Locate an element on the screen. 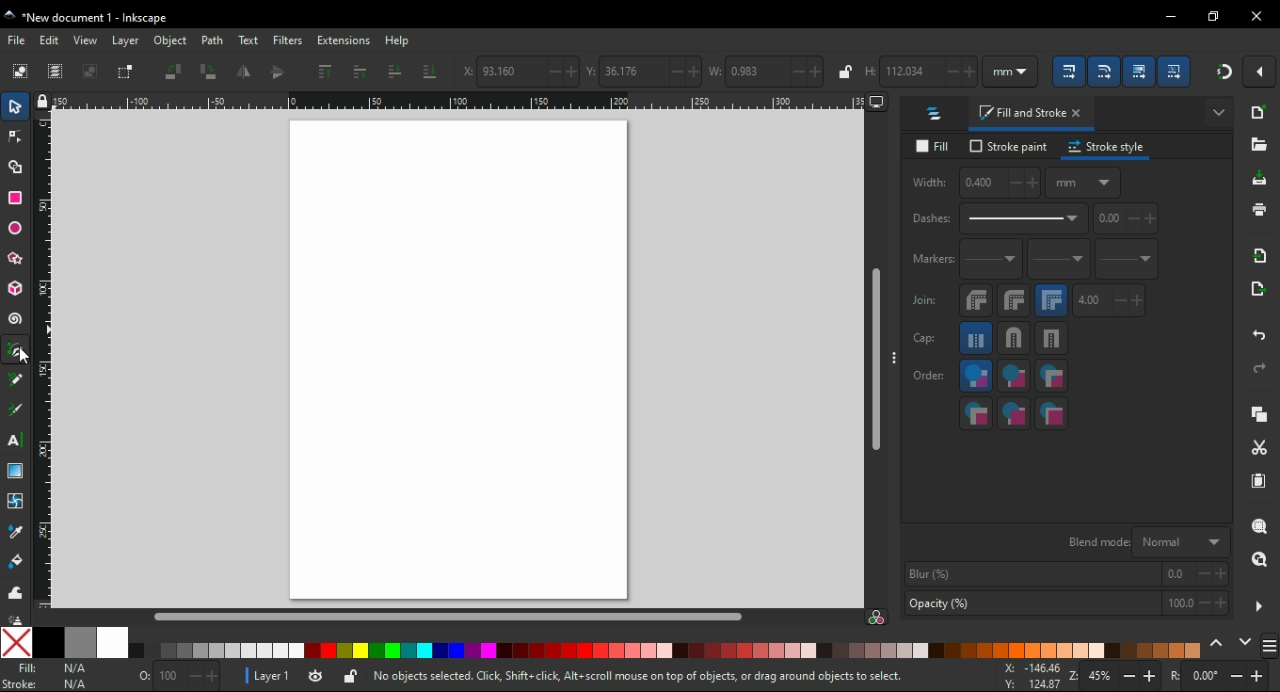 Image resolution: width=1280 pixels, height=692 pixels. restore is located at coordinates (1216, 16).